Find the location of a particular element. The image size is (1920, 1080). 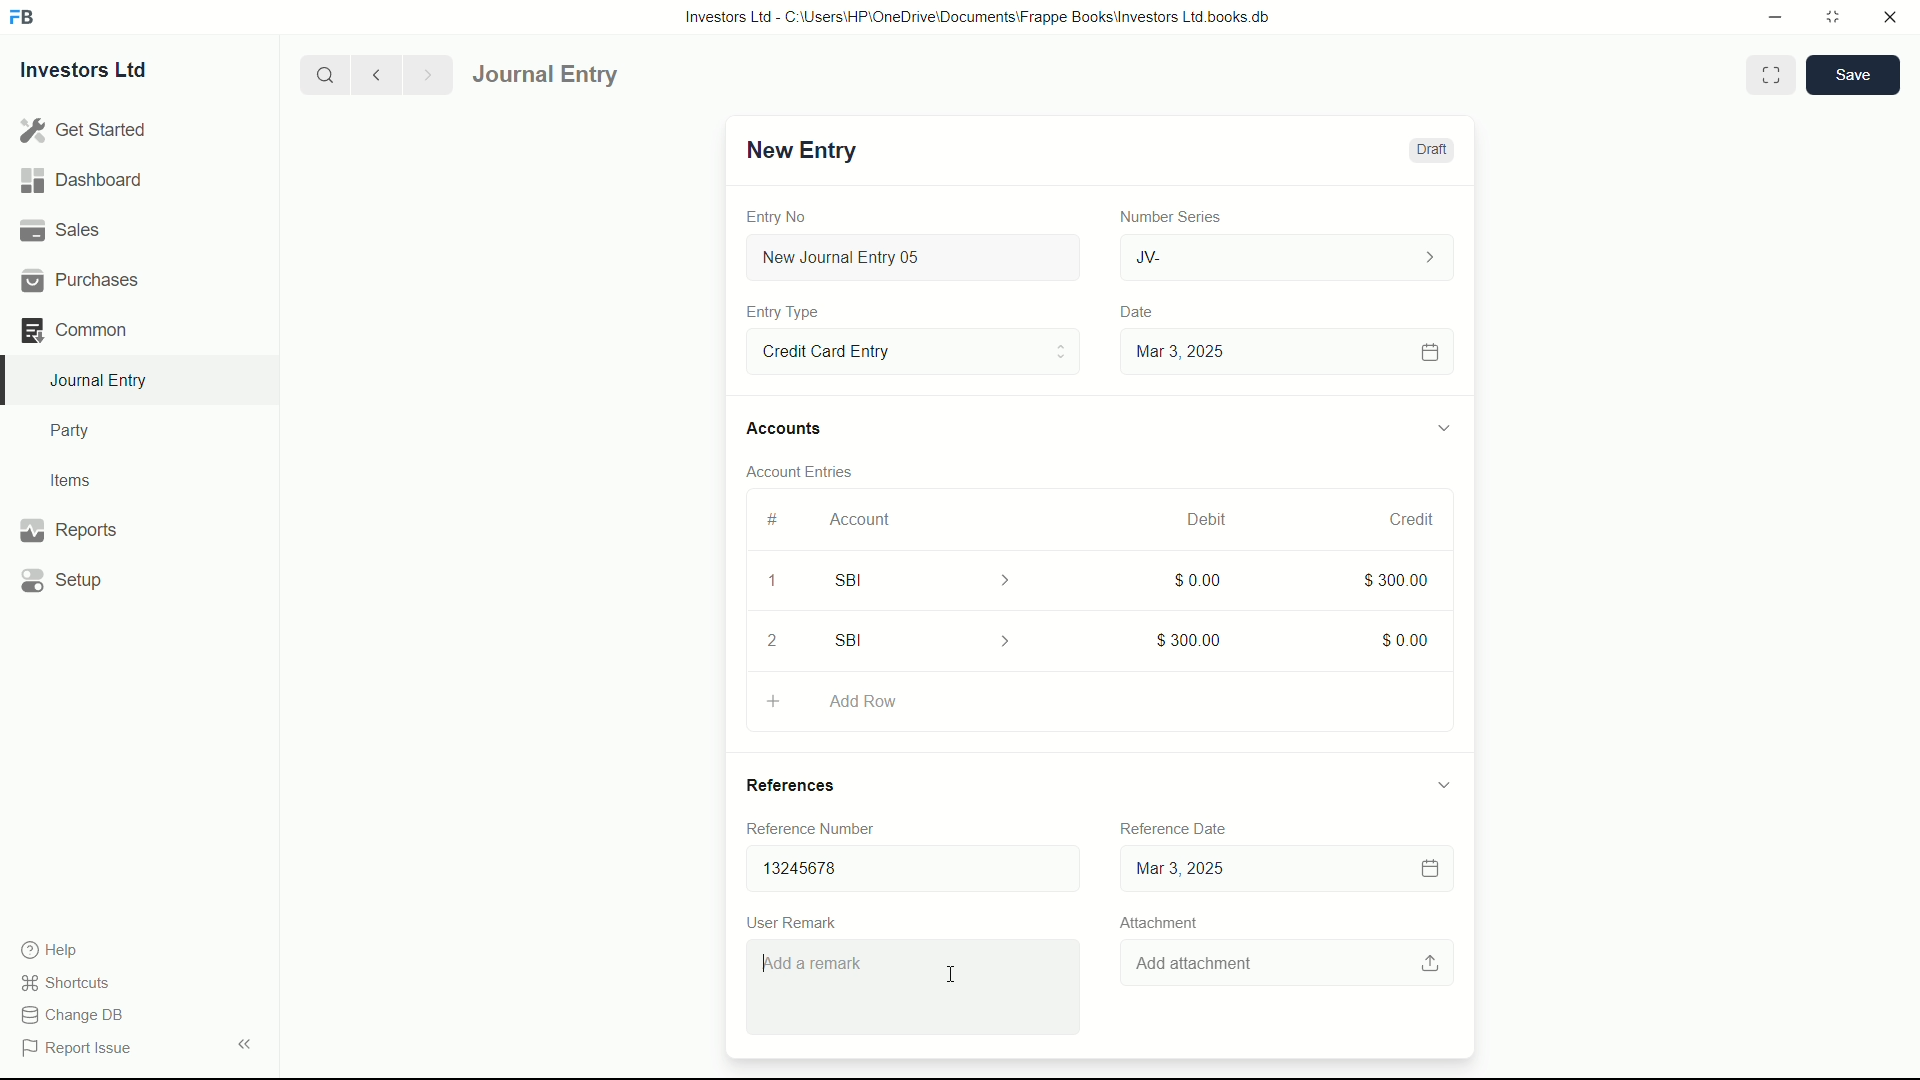

search is located at coordinates (323, 73).